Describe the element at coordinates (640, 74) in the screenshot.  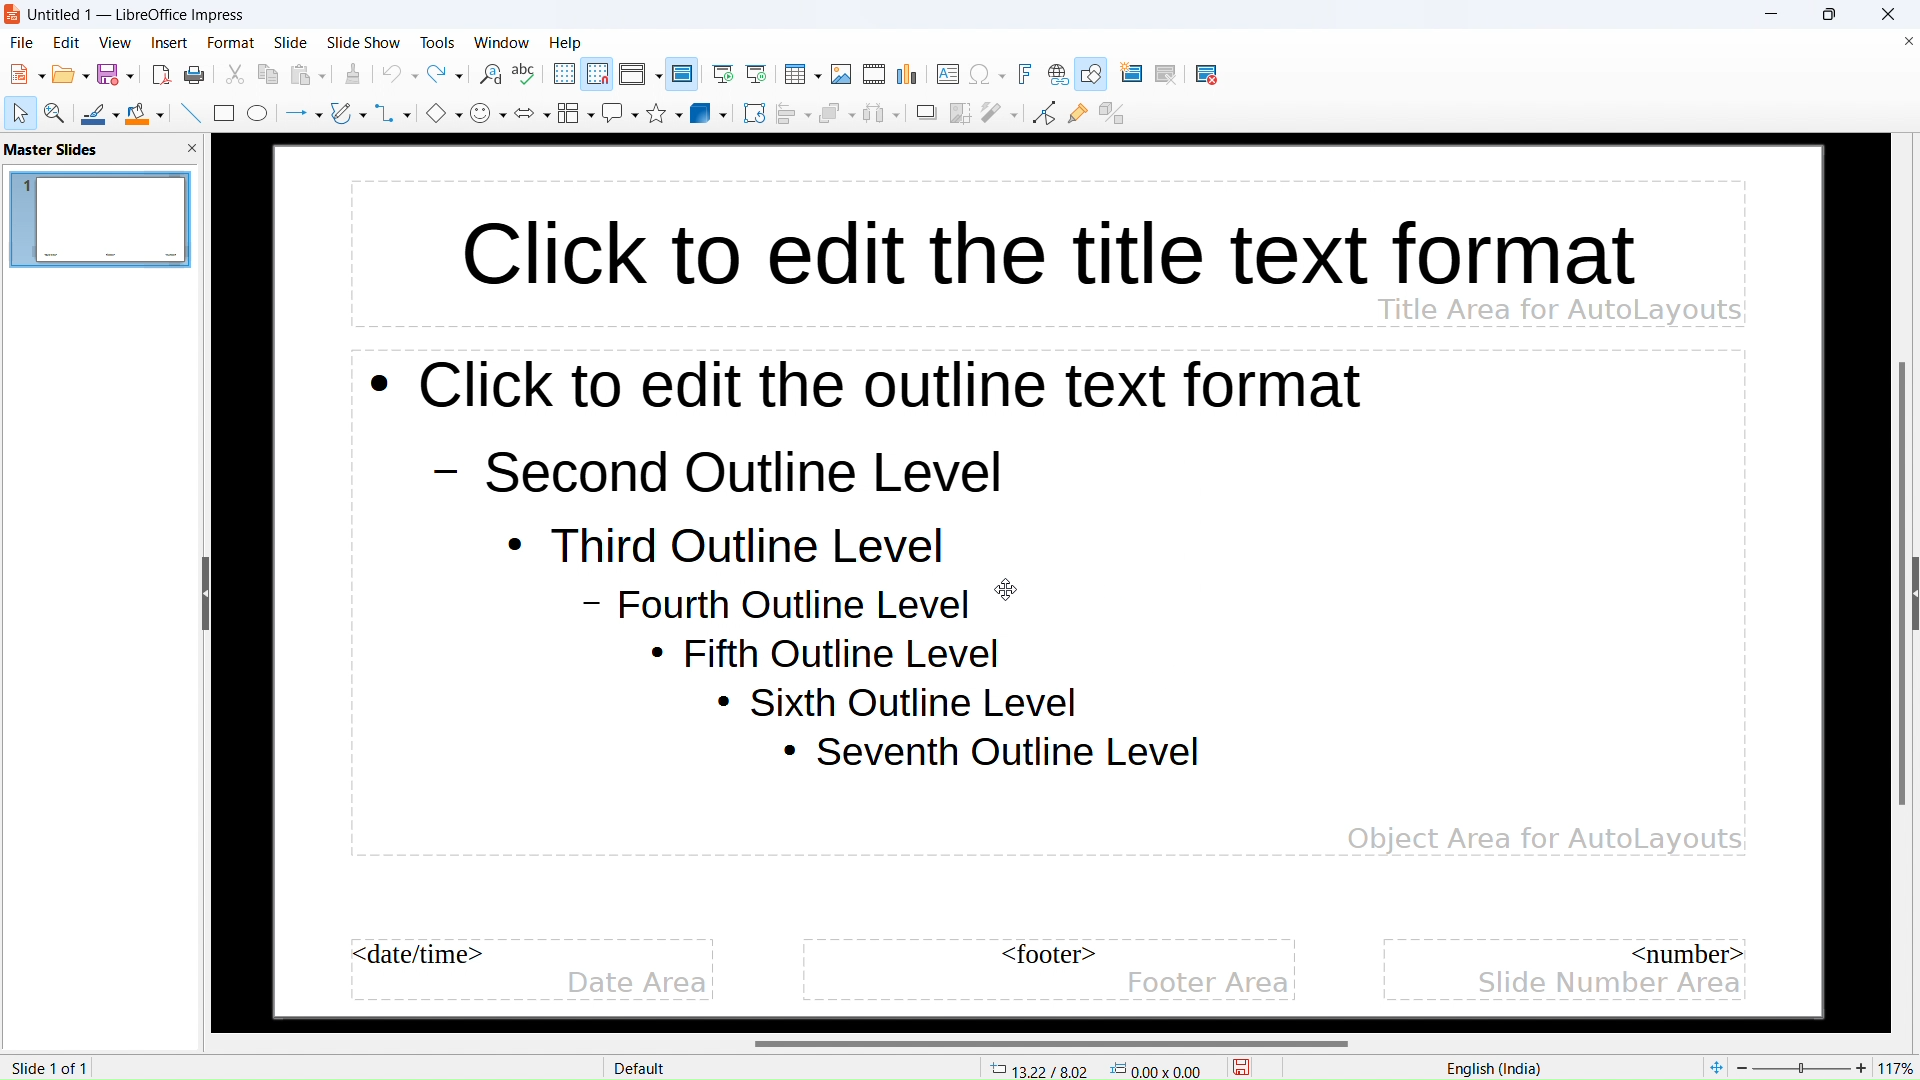
I see `display views` at that location.